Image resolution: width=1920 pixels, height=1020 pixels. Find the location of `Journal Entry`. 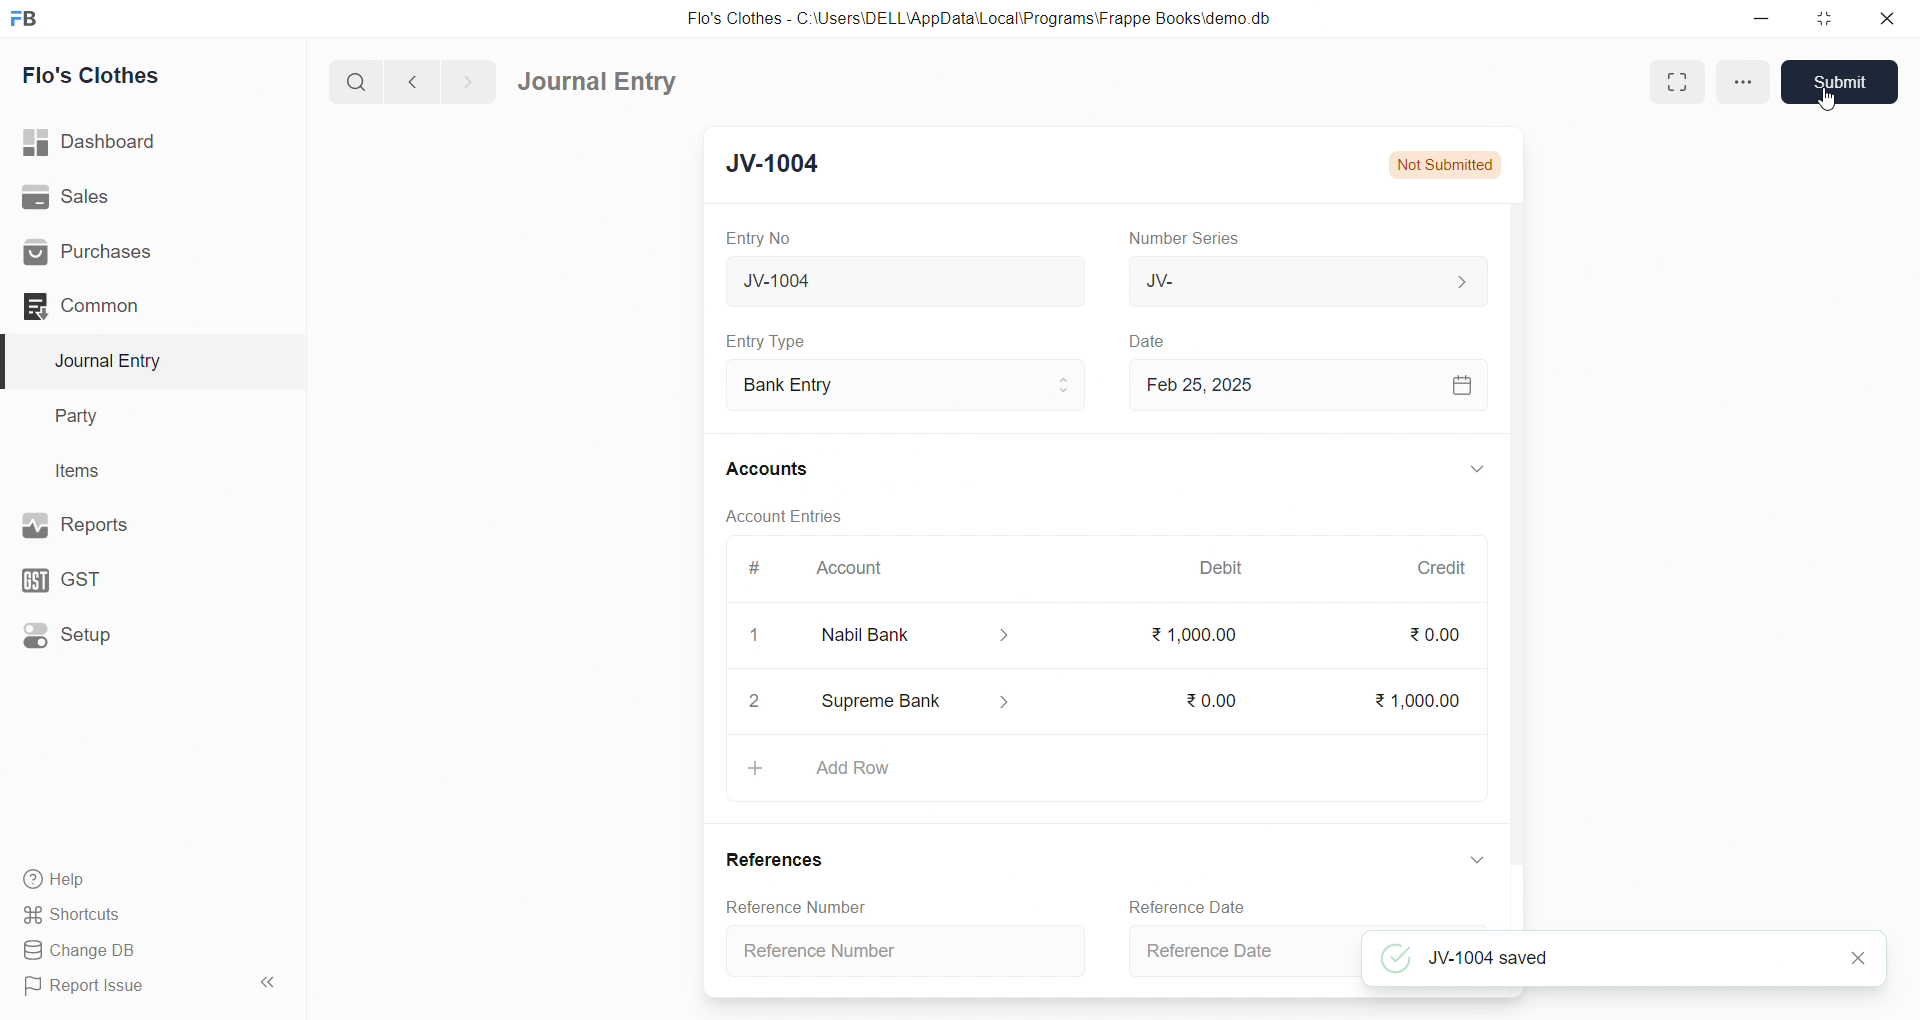

Journal Entry is located at coordinates (142, 361).